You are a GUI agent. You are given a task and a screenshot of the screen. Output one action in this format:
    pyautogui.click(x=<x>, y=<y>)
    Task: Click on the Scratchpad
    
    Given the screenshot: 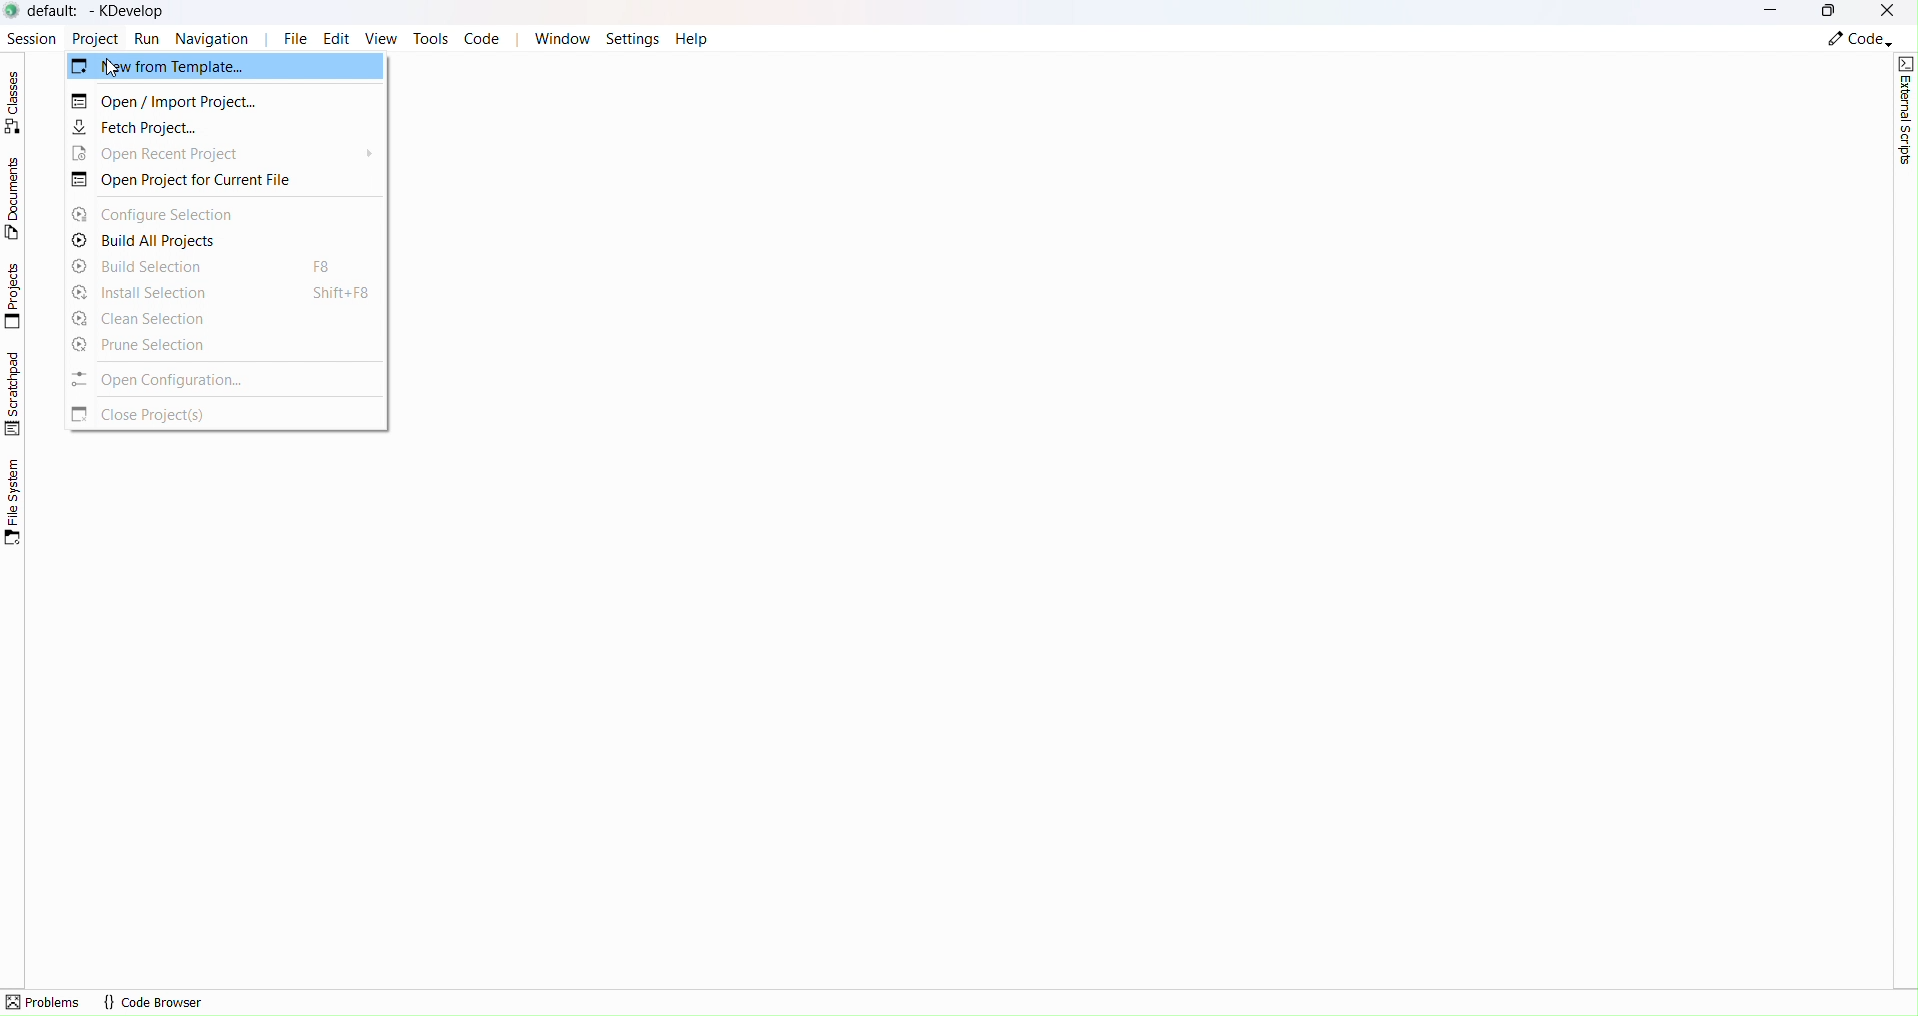 What is the action you would take?
    pyautogui.click(x=15, y=393)
    